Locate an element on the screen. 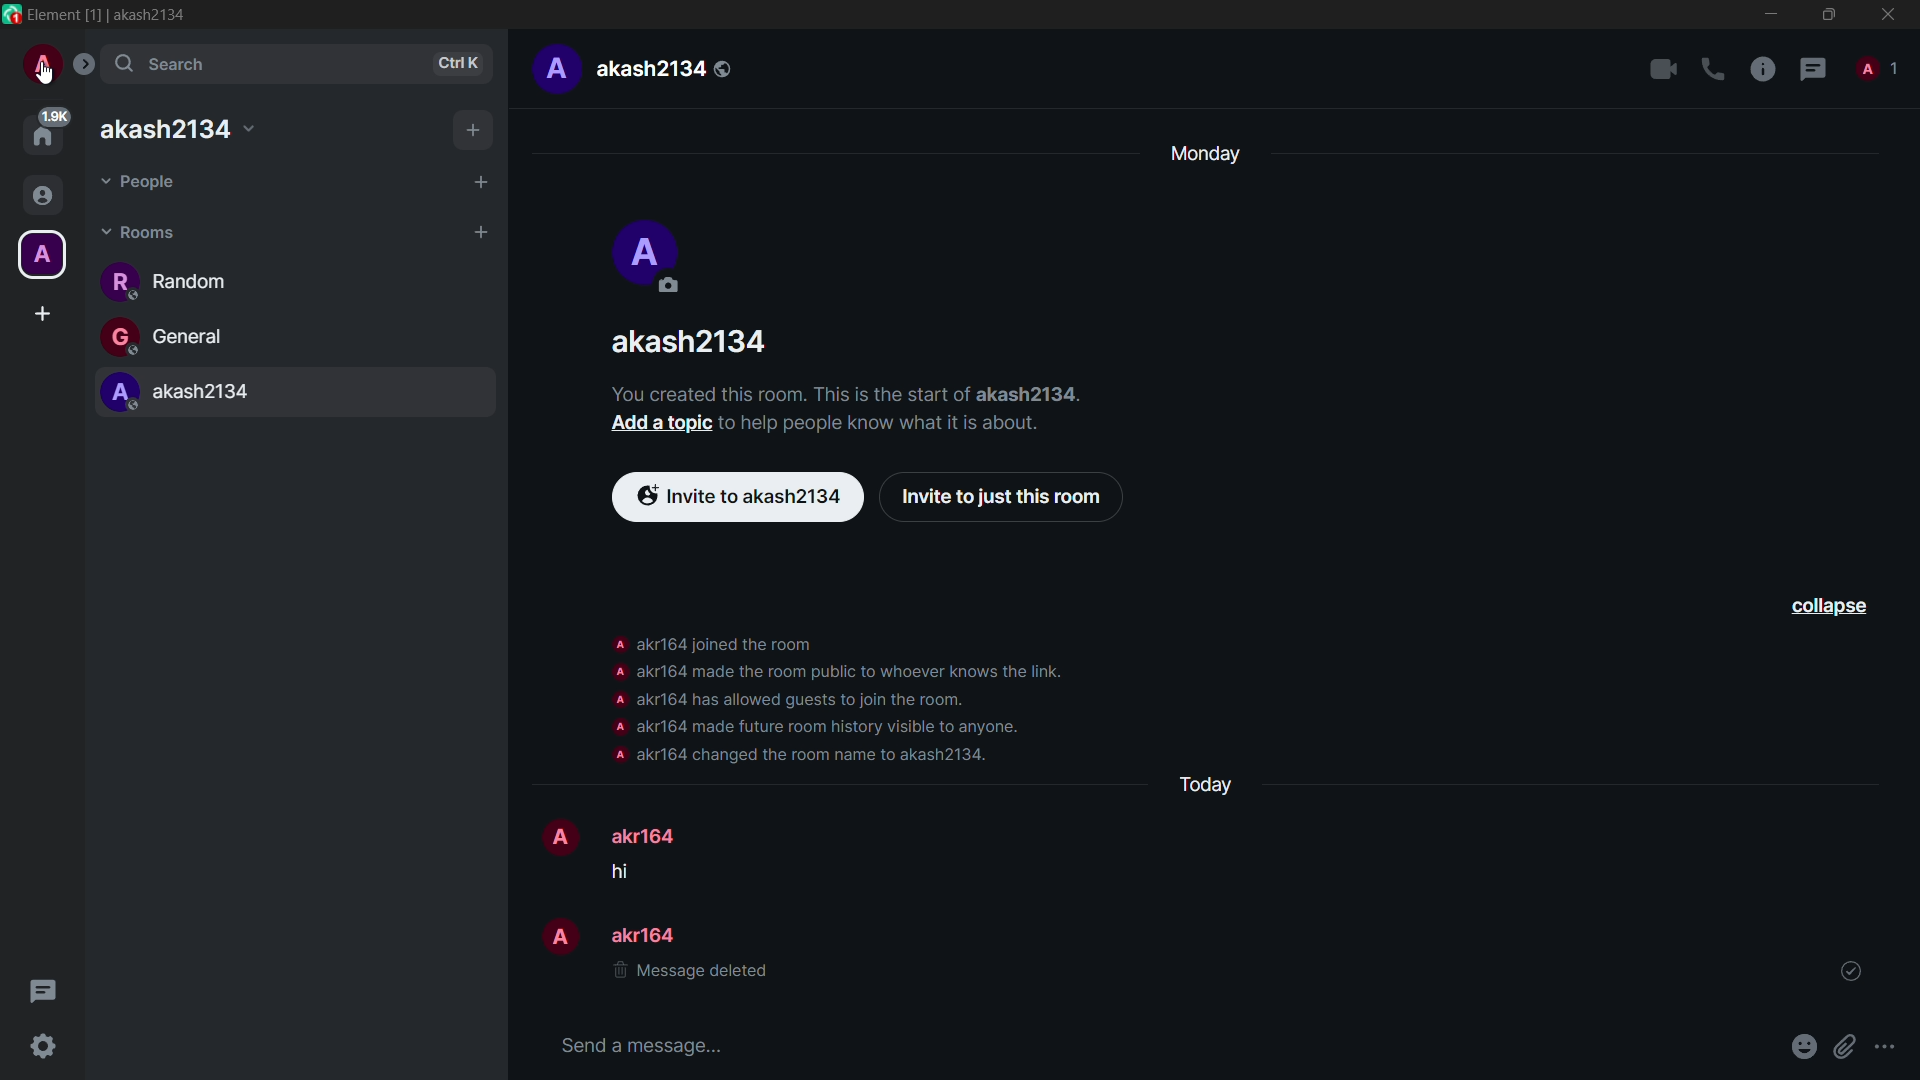 This screenshot has height=1080, width=1920. akash2134 is located at coordinates (693, 341).